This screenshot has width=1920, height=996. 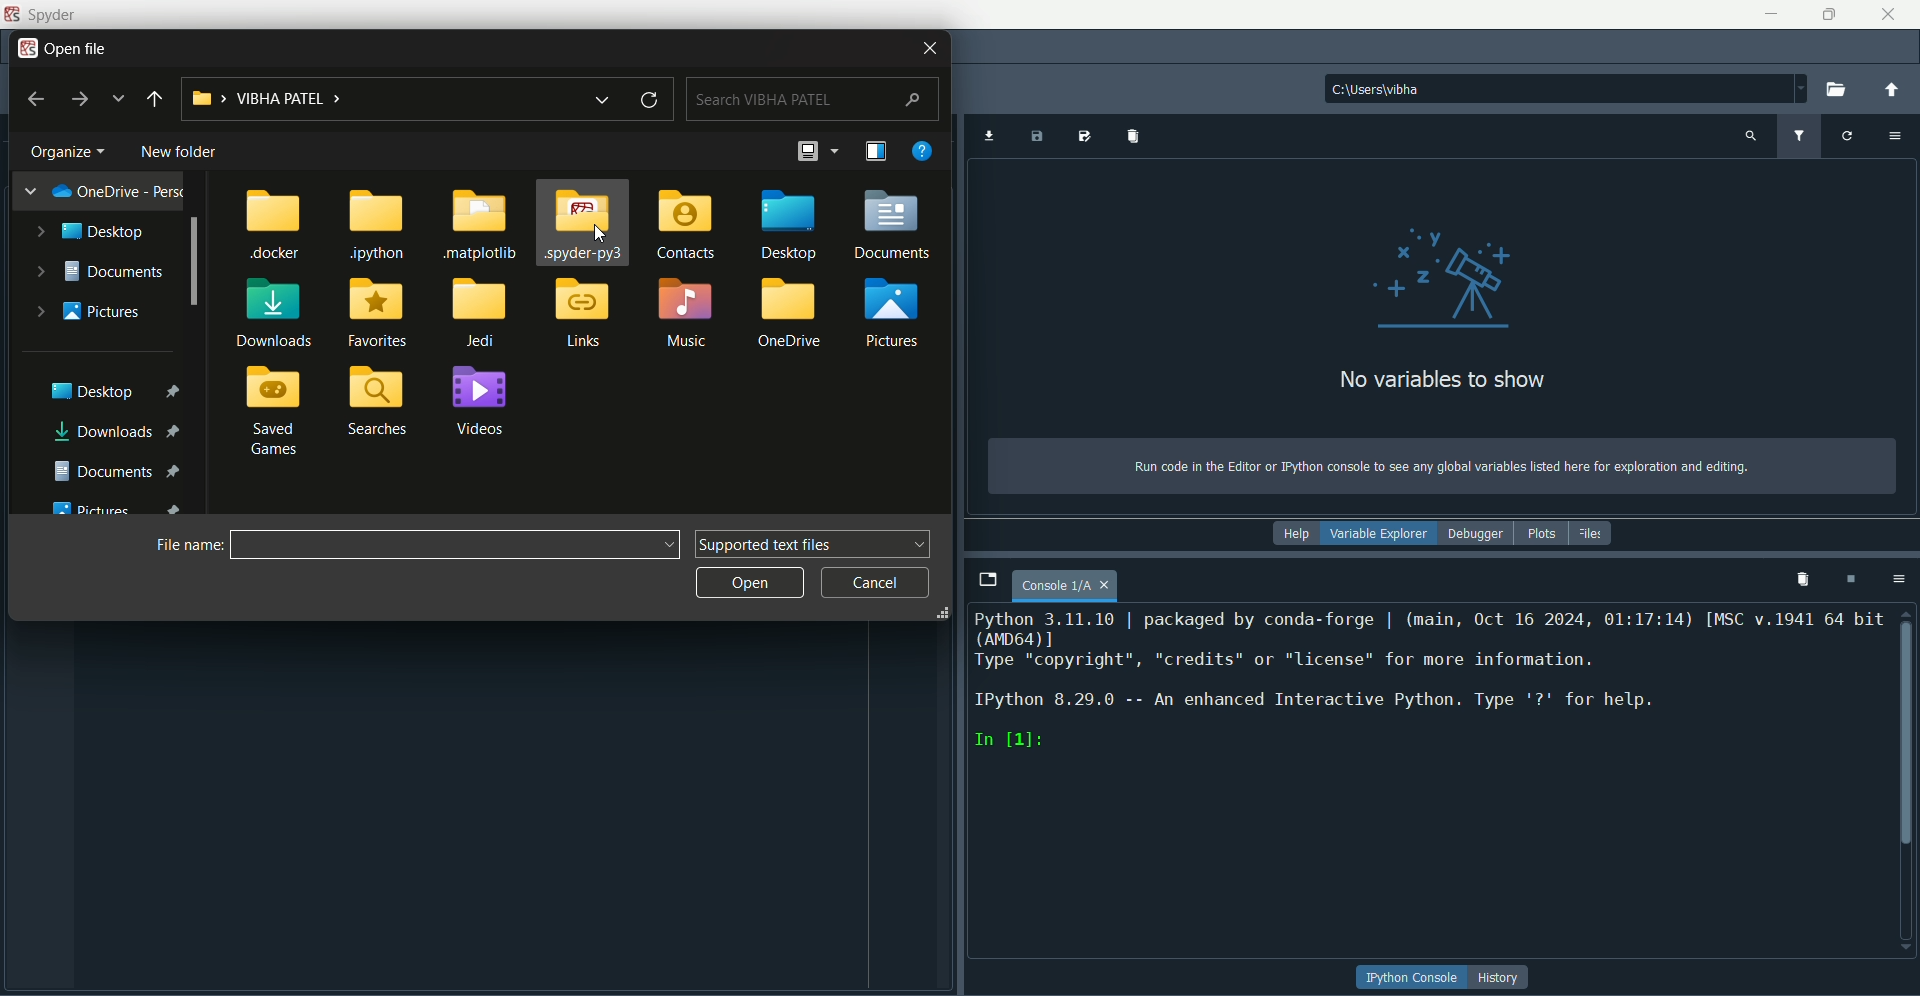 What do you see at coordinates (652, 98) in the screenshot?
I see `refresh` at bounding box center [652, 98].